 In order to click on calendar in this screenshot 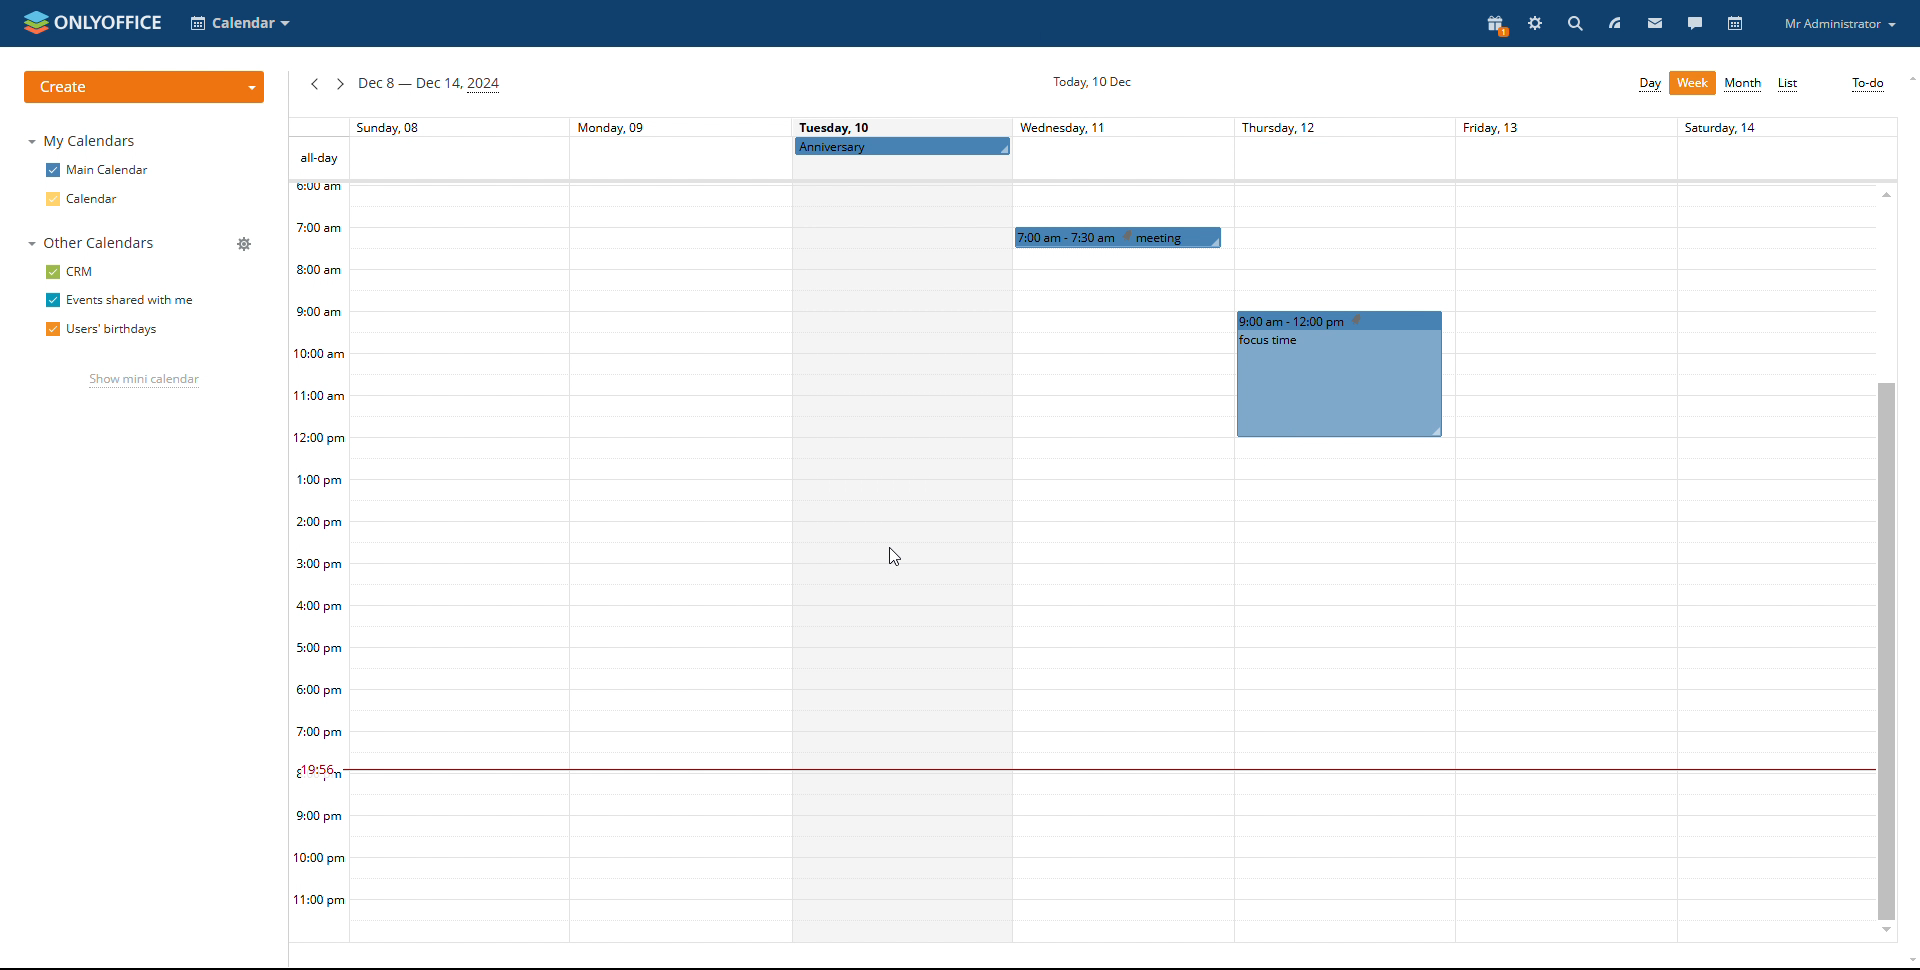, I will do `click(1737, 24)`.